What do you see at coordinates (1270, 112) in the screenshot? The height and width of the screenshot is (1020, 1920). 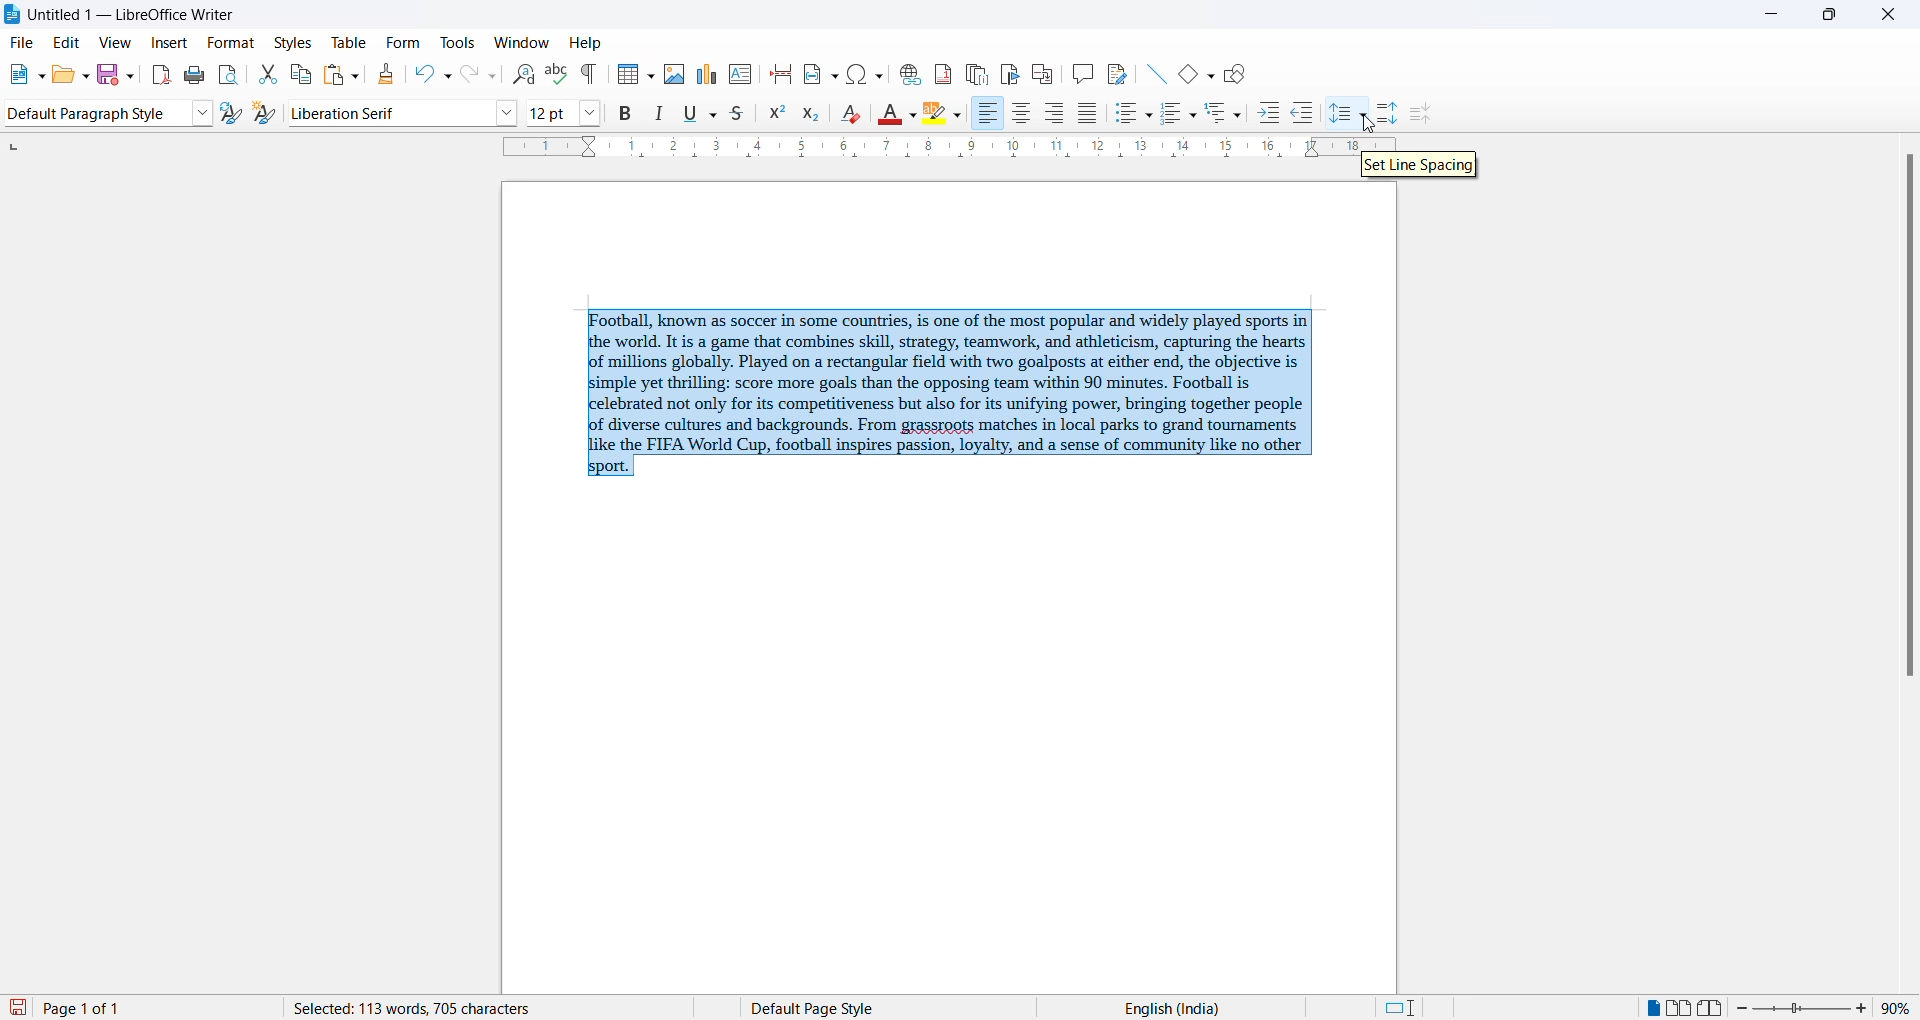 I see `increase indent` at bounding box center [1270, 112].